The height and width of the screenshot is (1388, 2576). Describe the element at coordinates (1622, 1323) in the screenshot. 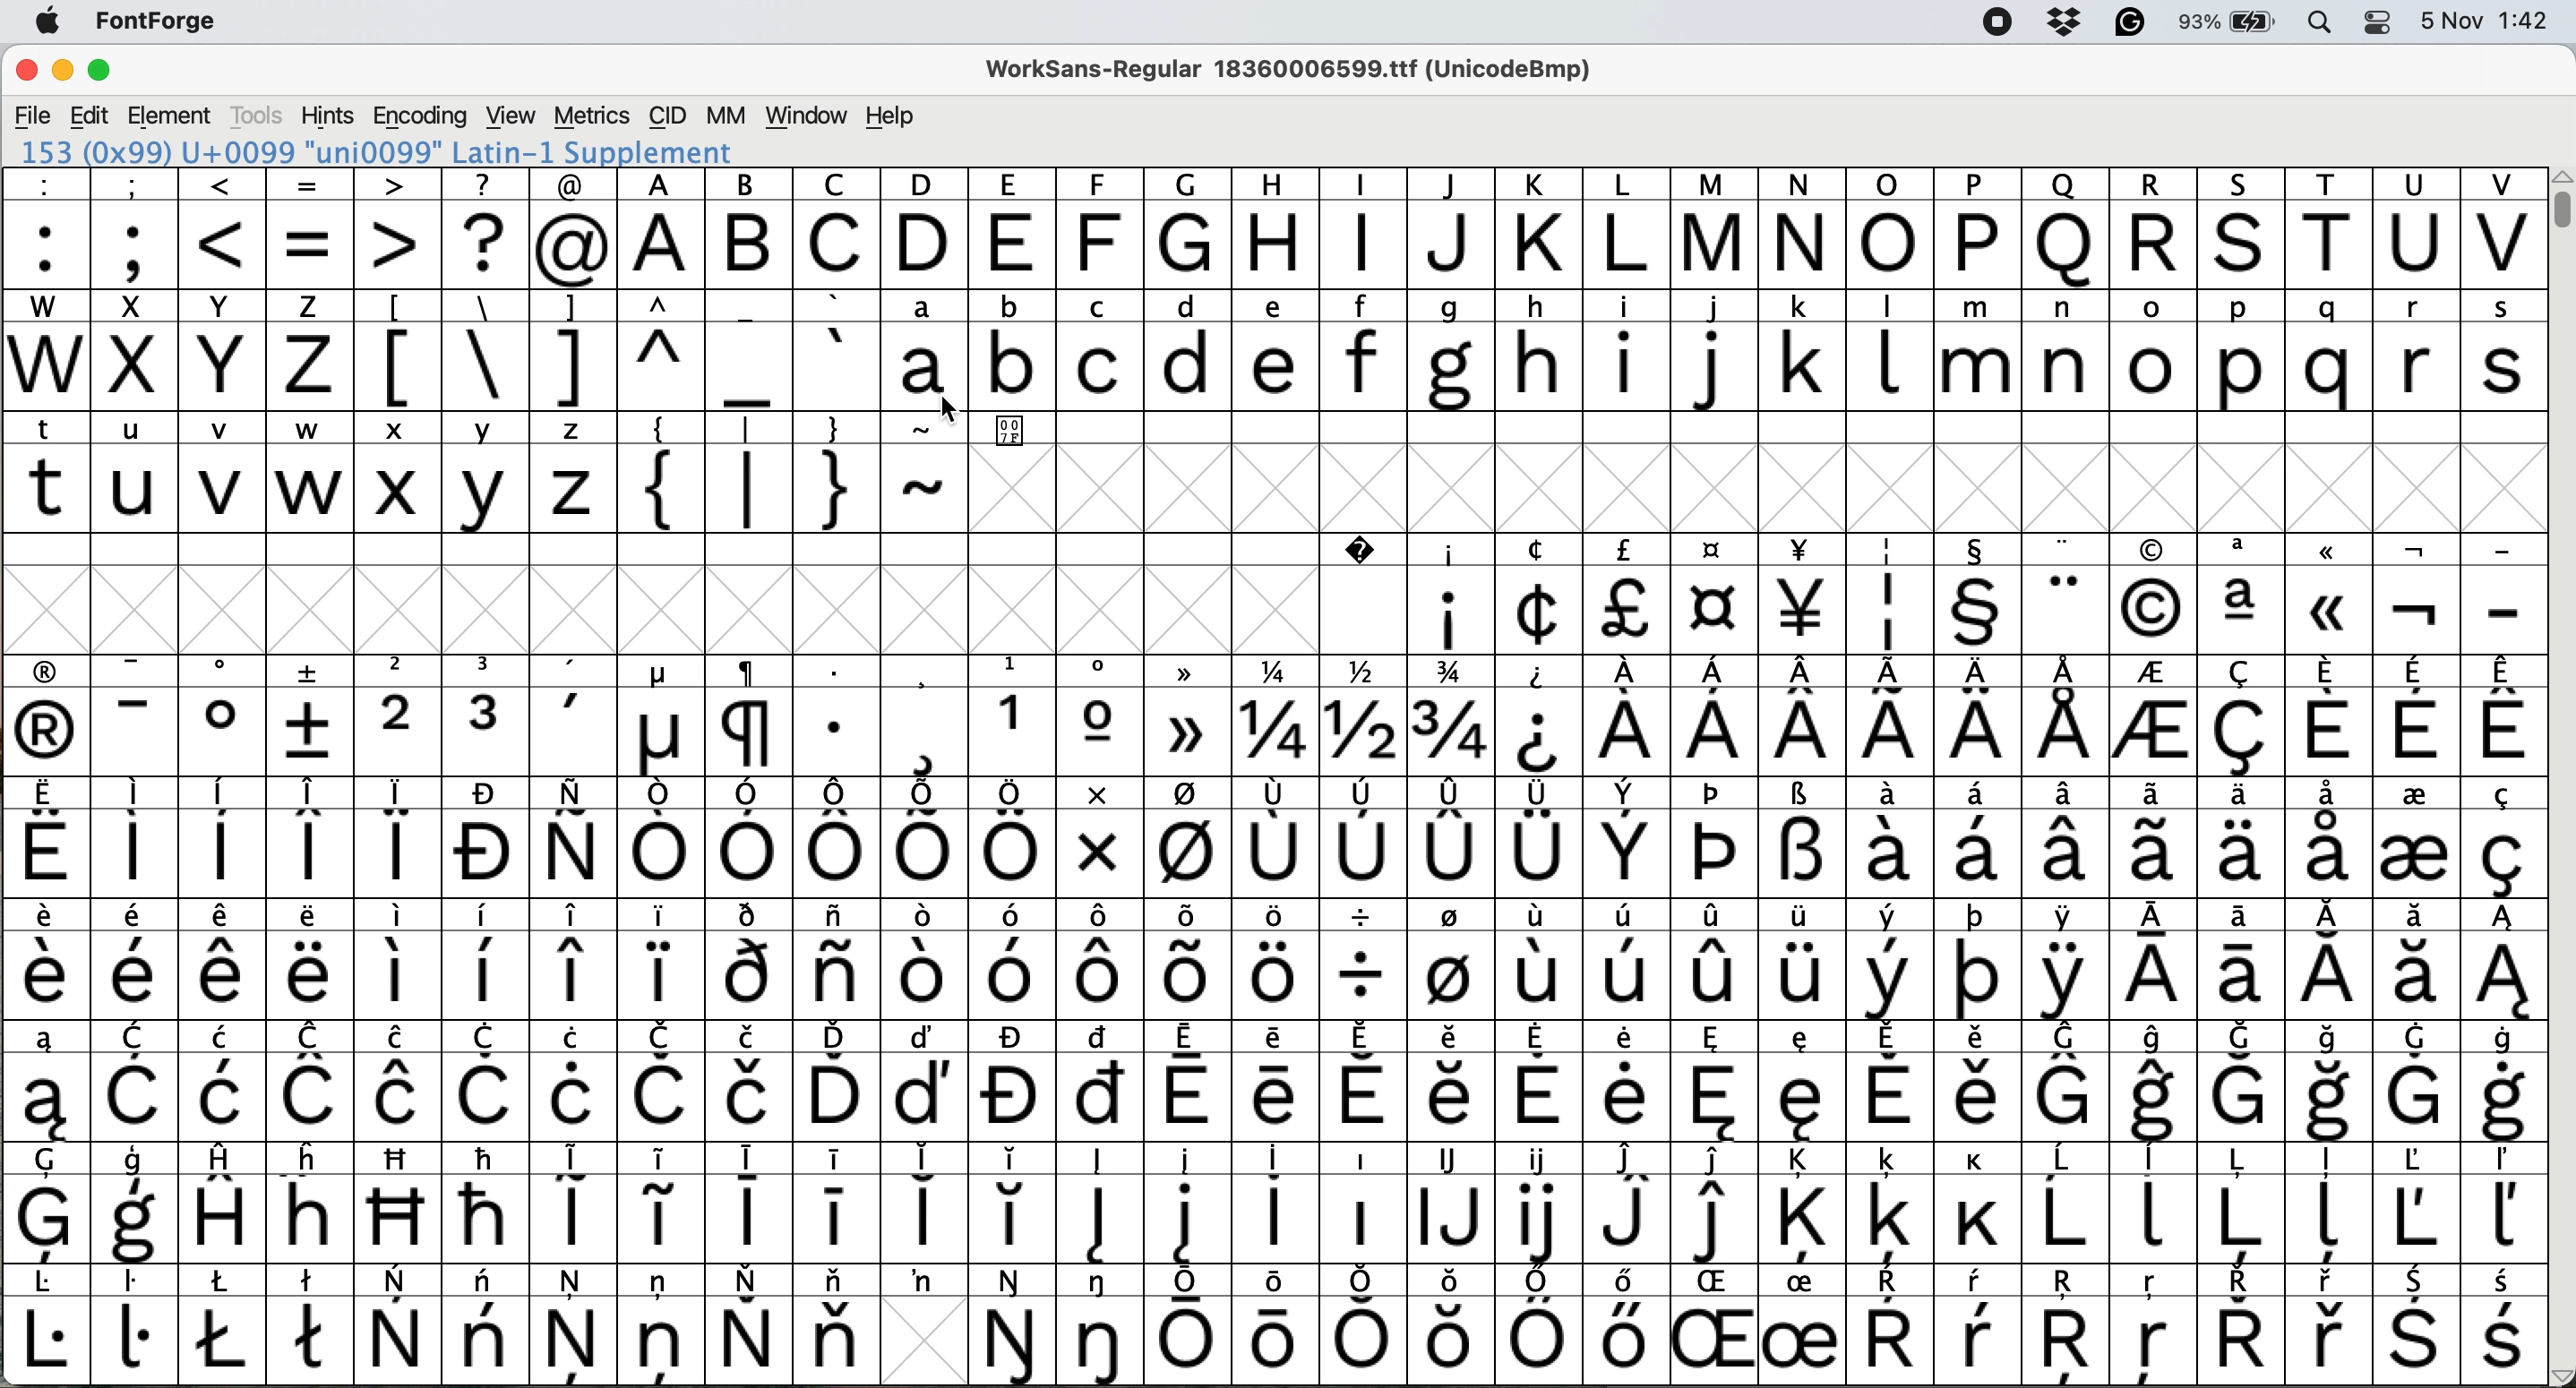

I see `symbol` at that location.